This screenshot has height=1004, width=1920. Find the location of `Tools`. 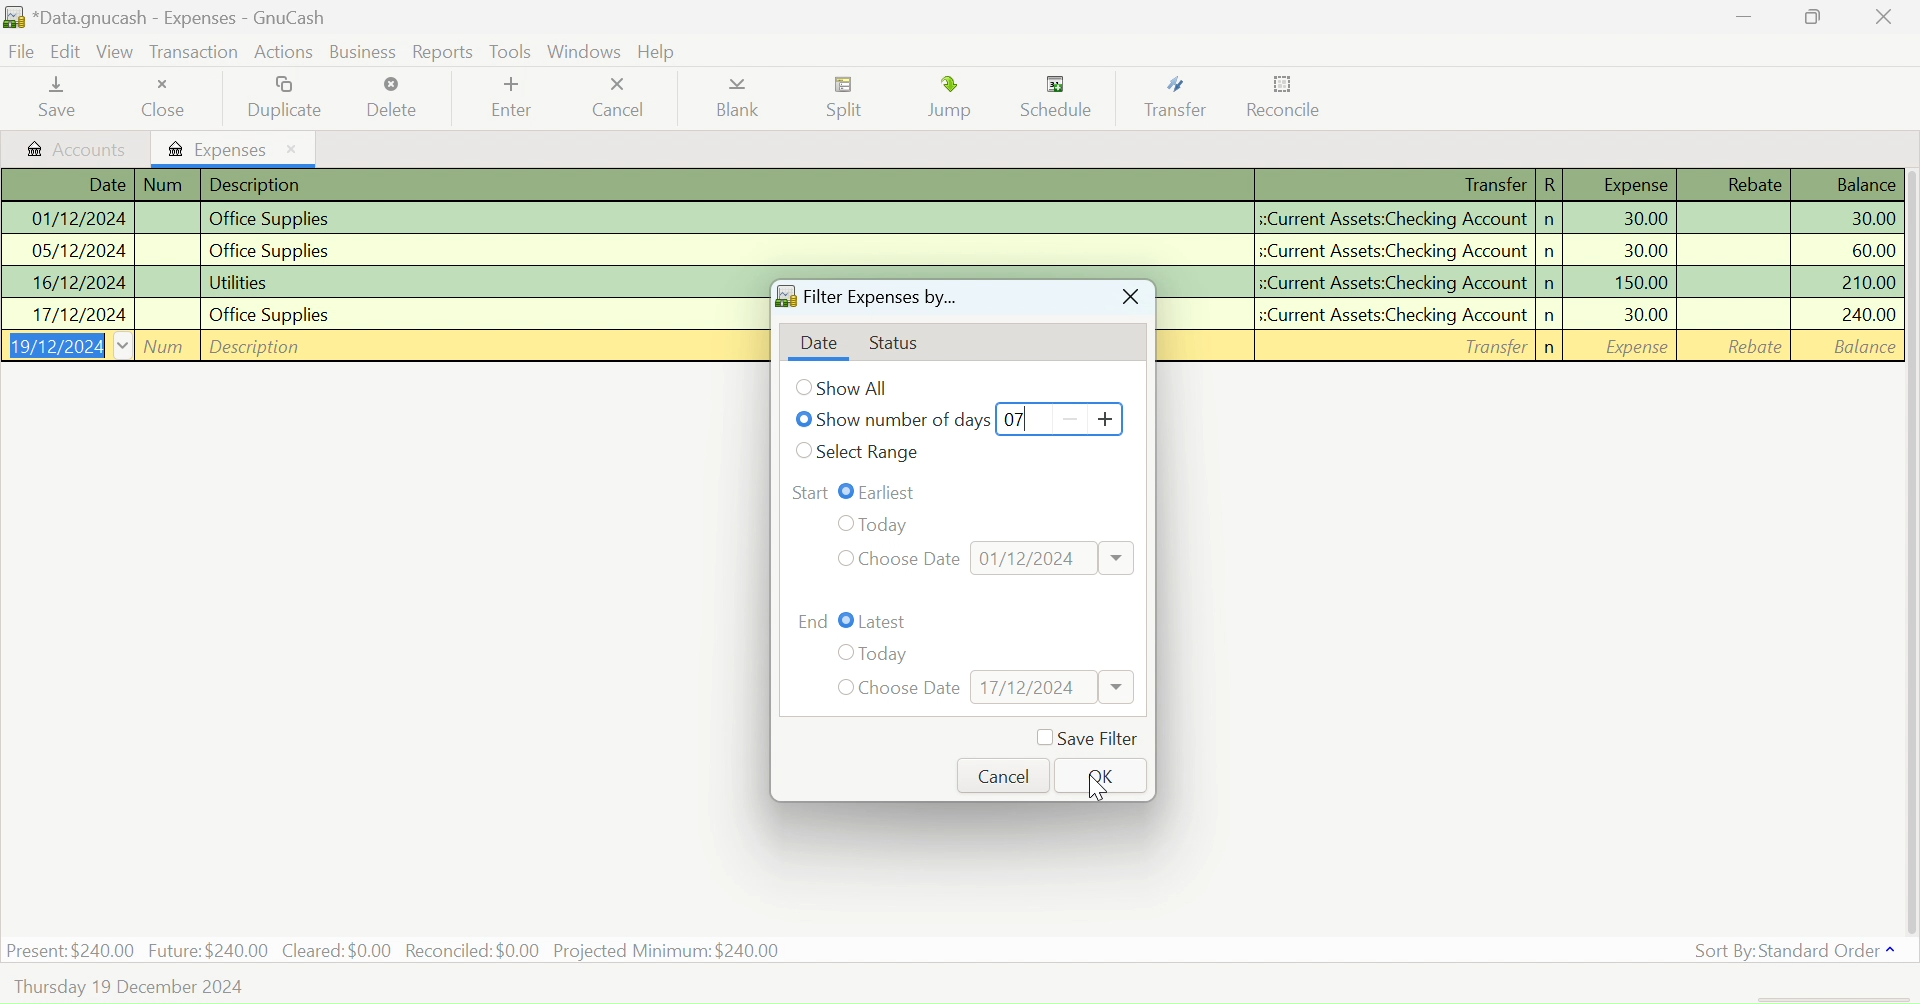

Tools is located at coordinates (510, 50).